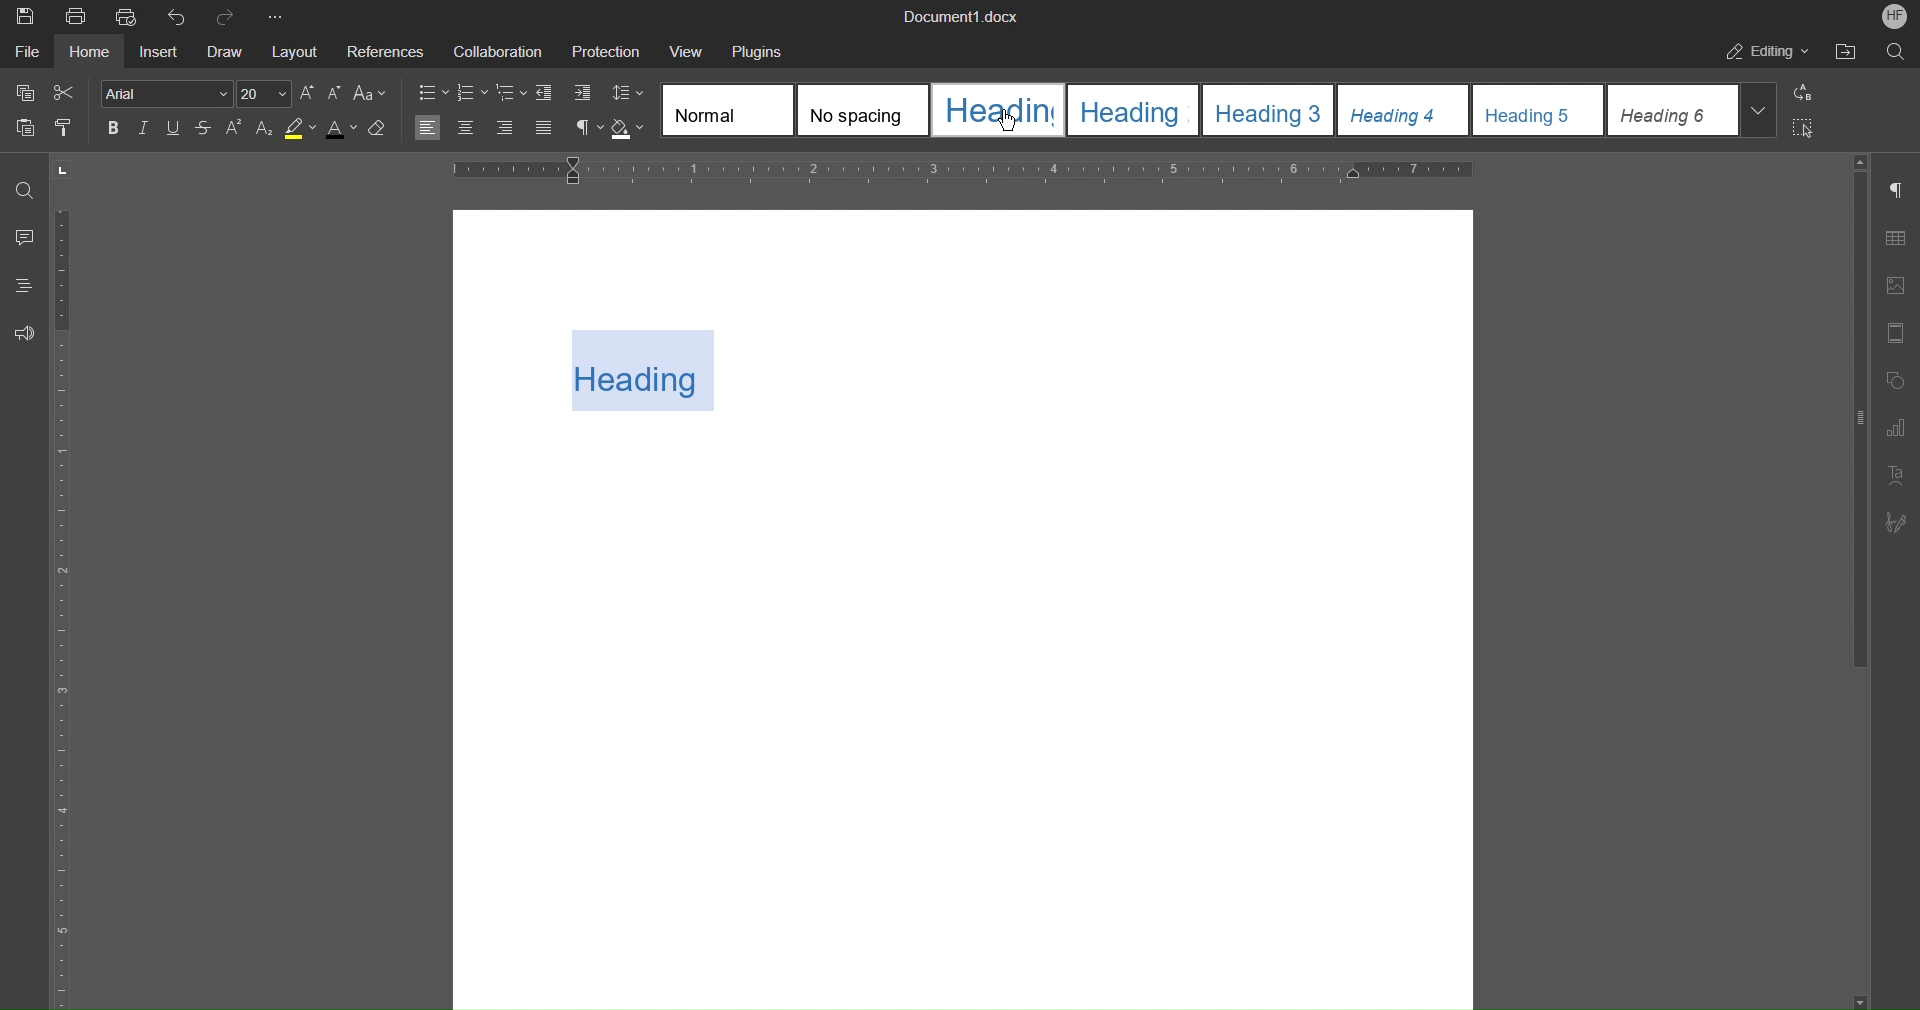  I want to click on Document.docx, so click(959, 17).